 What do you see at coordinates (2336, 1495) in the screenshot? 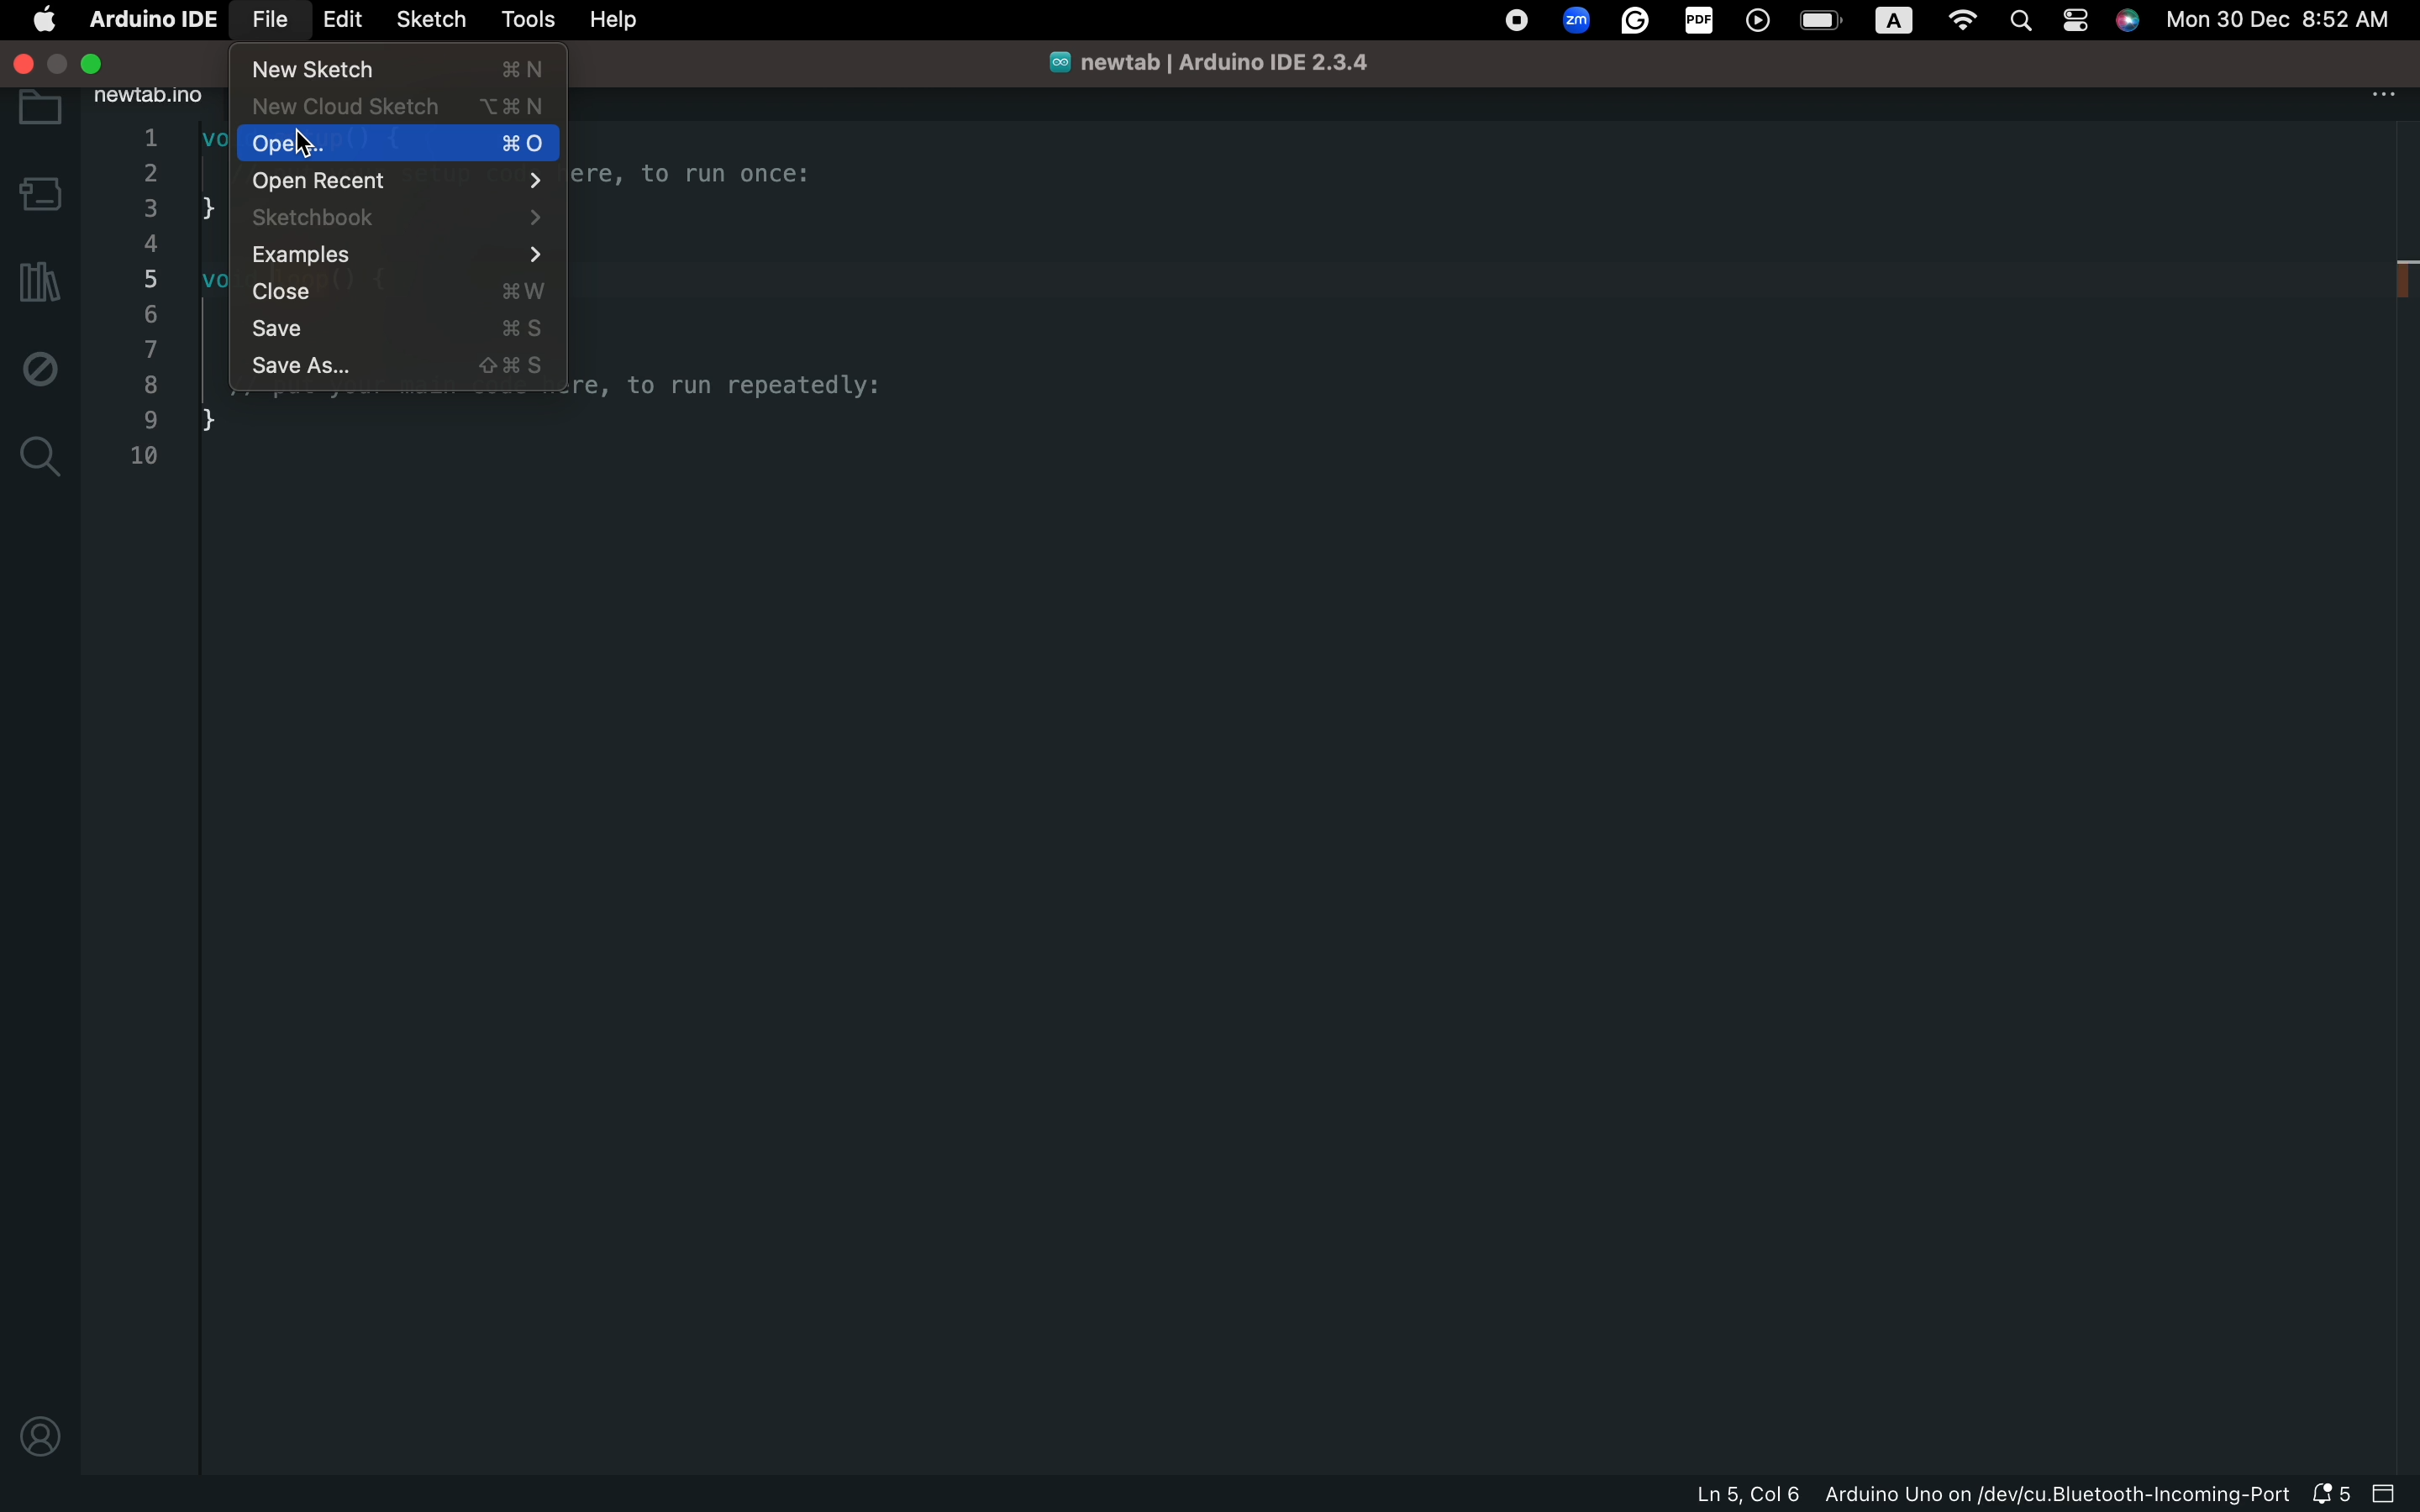
I see `notification` at bounding box center [2336, 1495].